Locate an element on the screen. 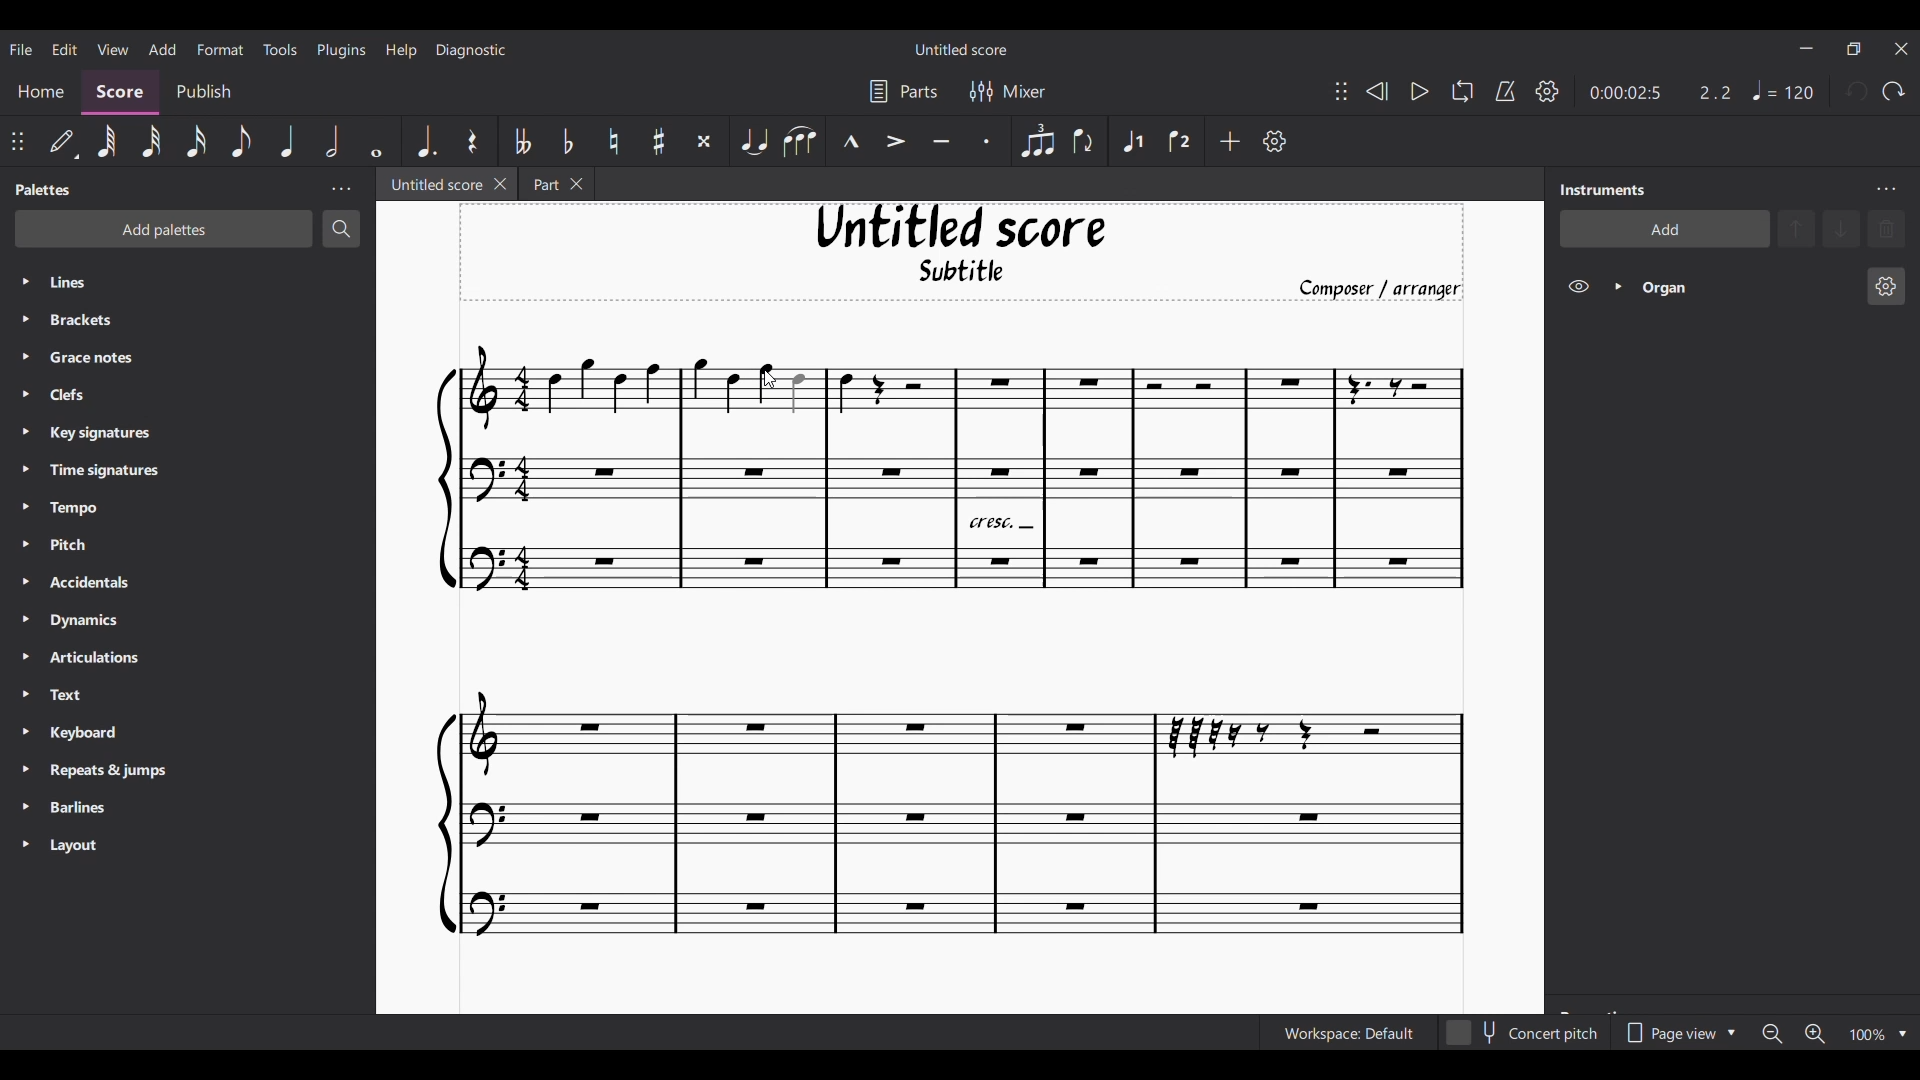  Redo is located at coordinates (1892, 92).